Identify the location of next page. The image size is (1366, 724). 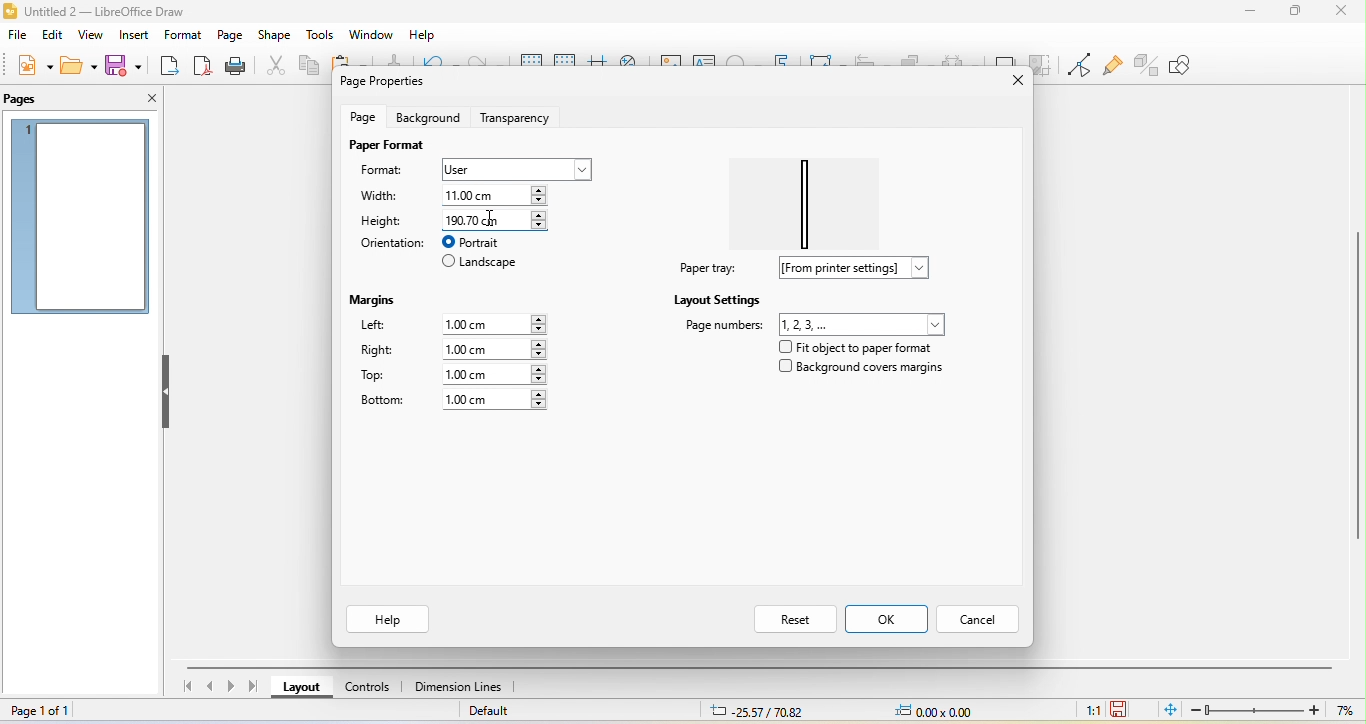
(234, 687).